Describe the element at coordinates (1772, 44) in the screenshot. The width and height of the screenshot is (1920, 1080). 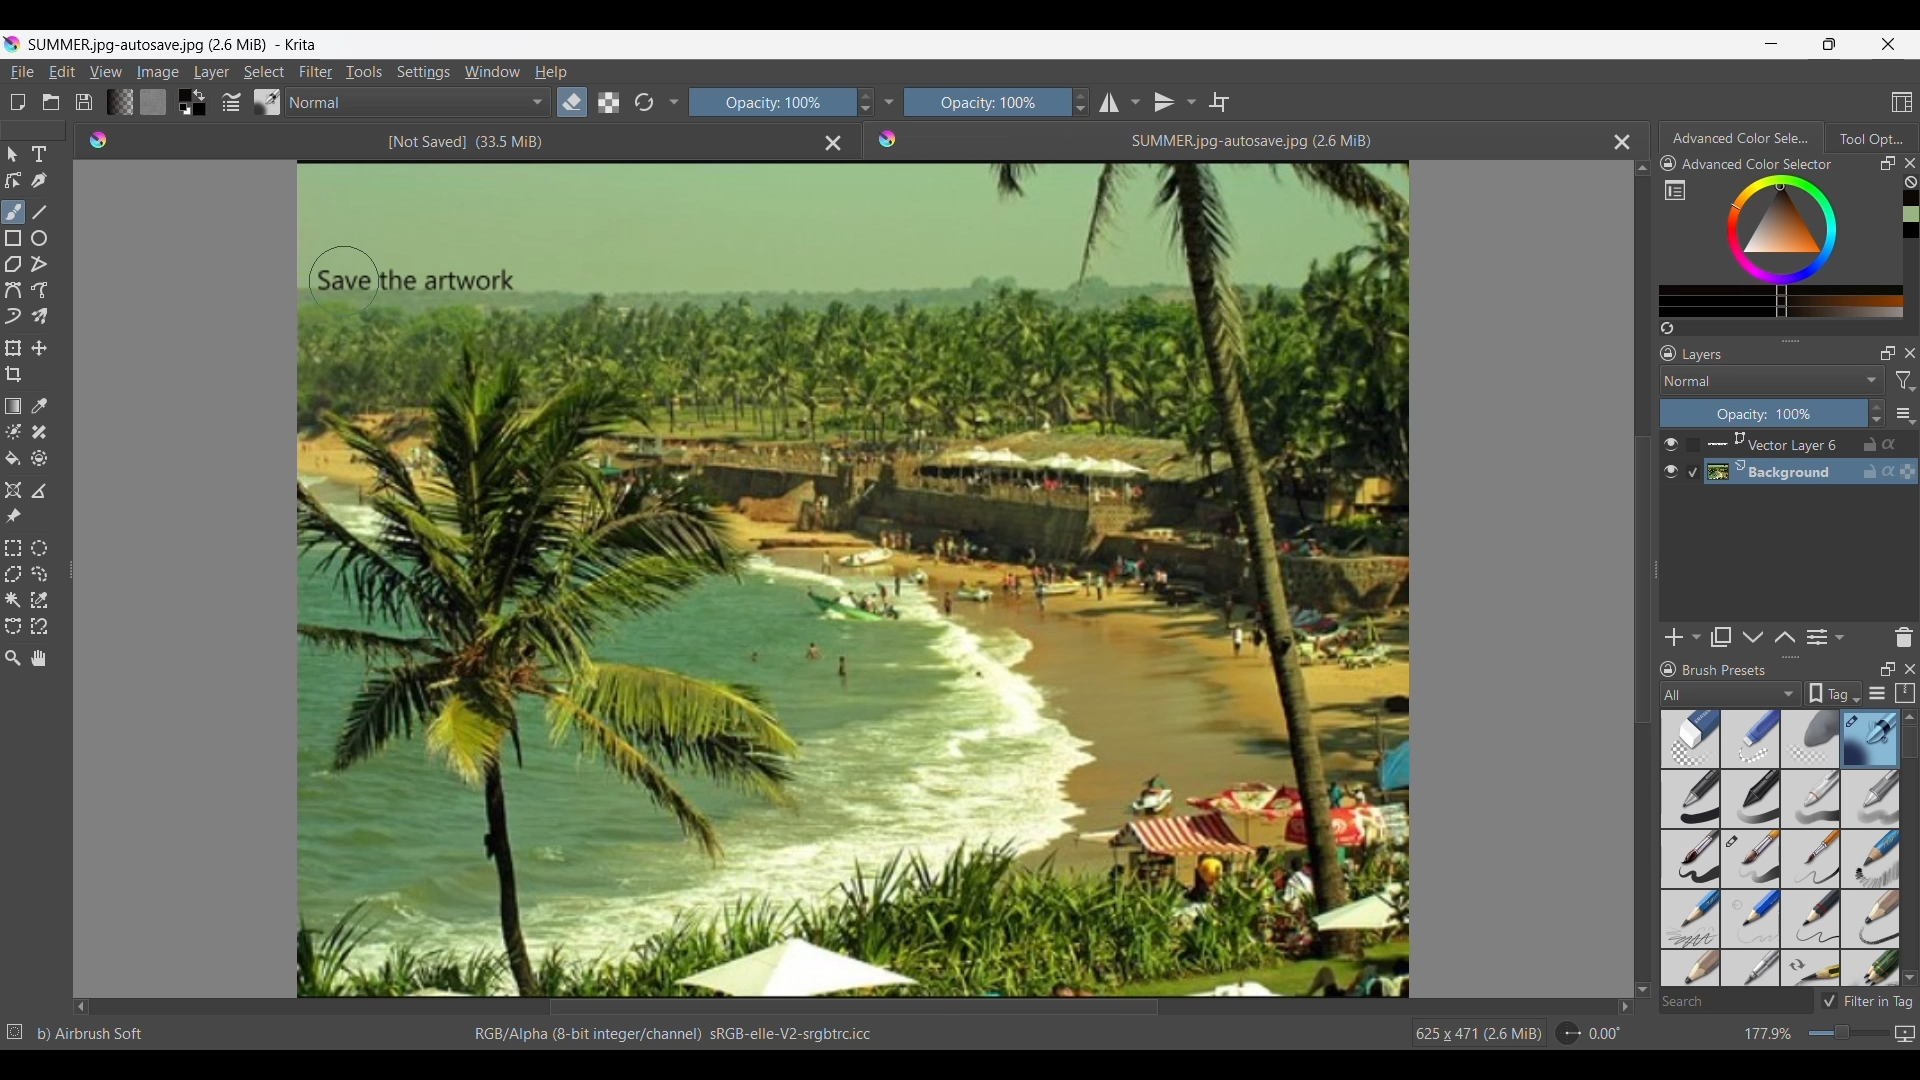
I see `Minimize` at that location.